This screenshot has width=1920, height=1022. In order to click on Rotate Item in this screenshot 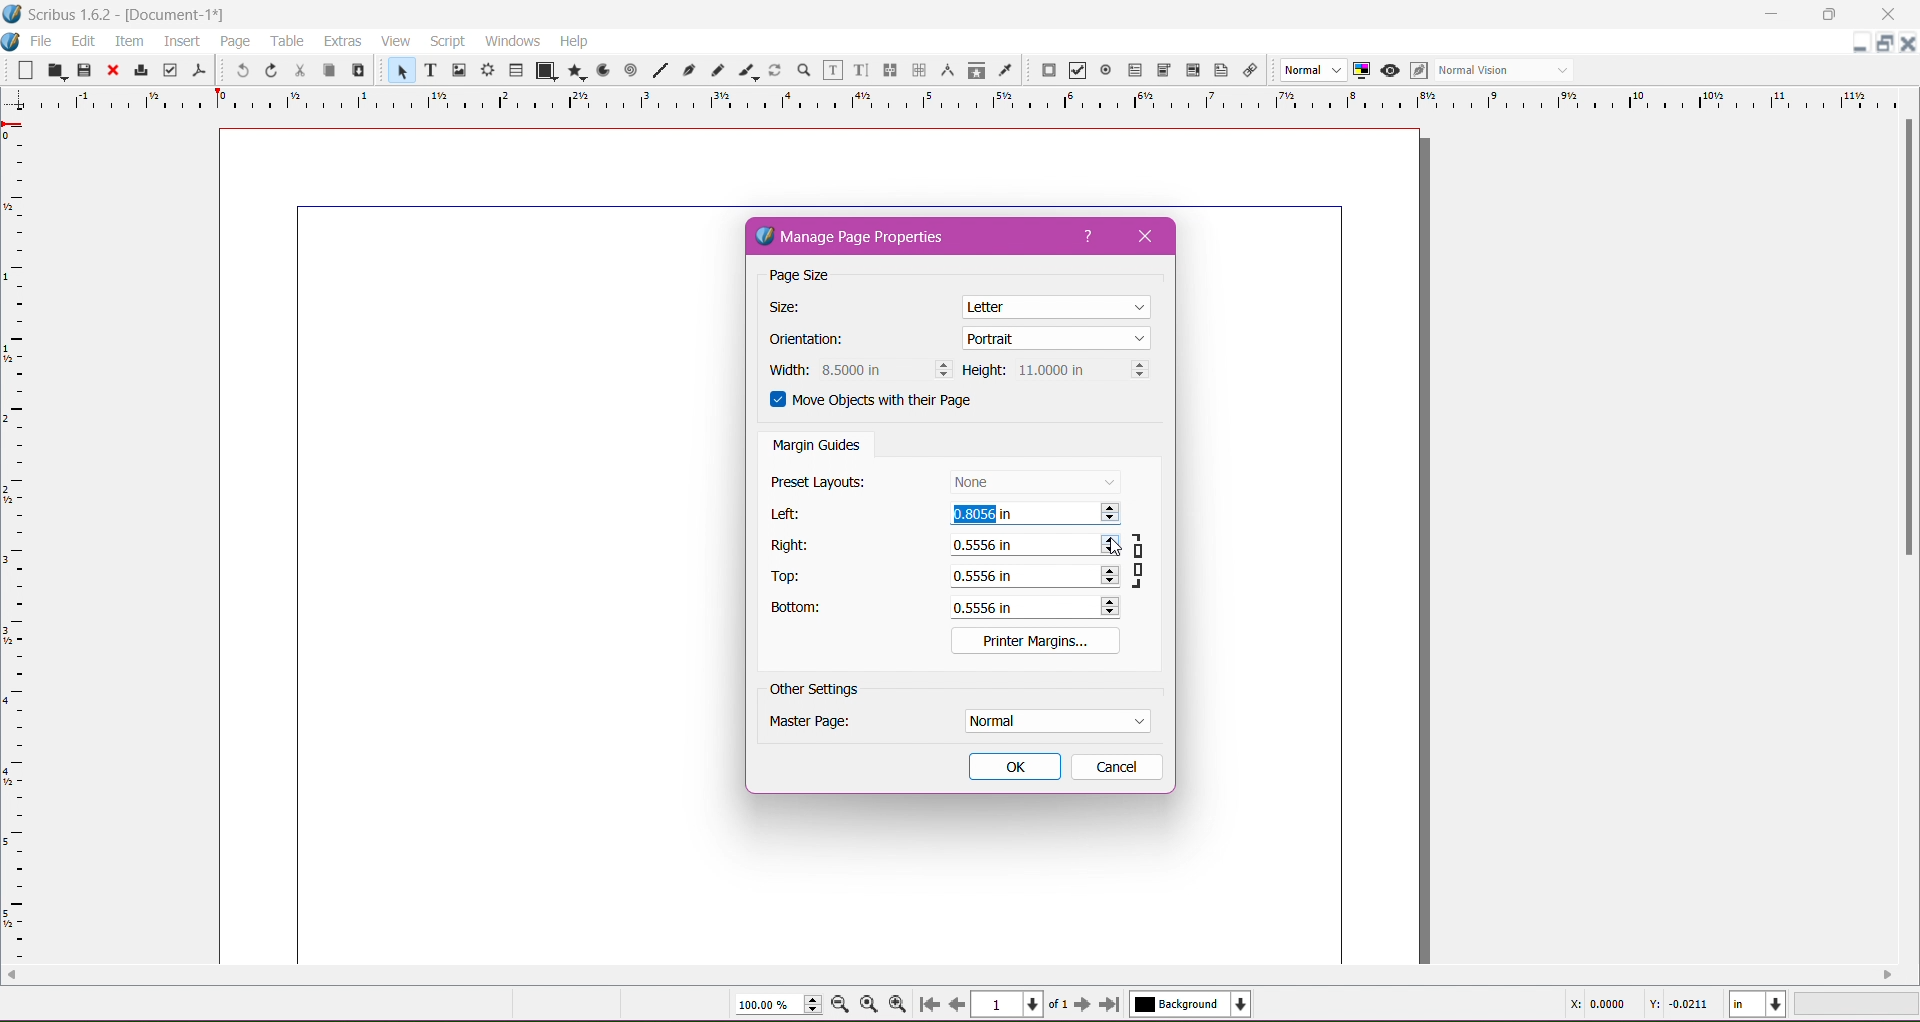, I will do `click(775, 70)`.